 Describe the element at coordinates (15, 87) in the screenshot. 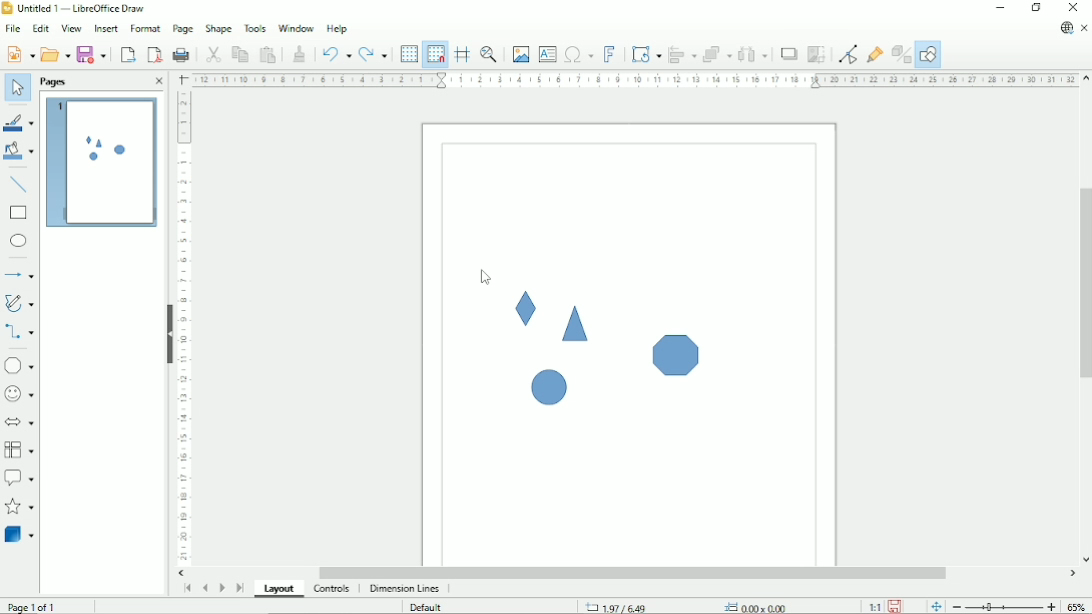

I see `Select` at that location.